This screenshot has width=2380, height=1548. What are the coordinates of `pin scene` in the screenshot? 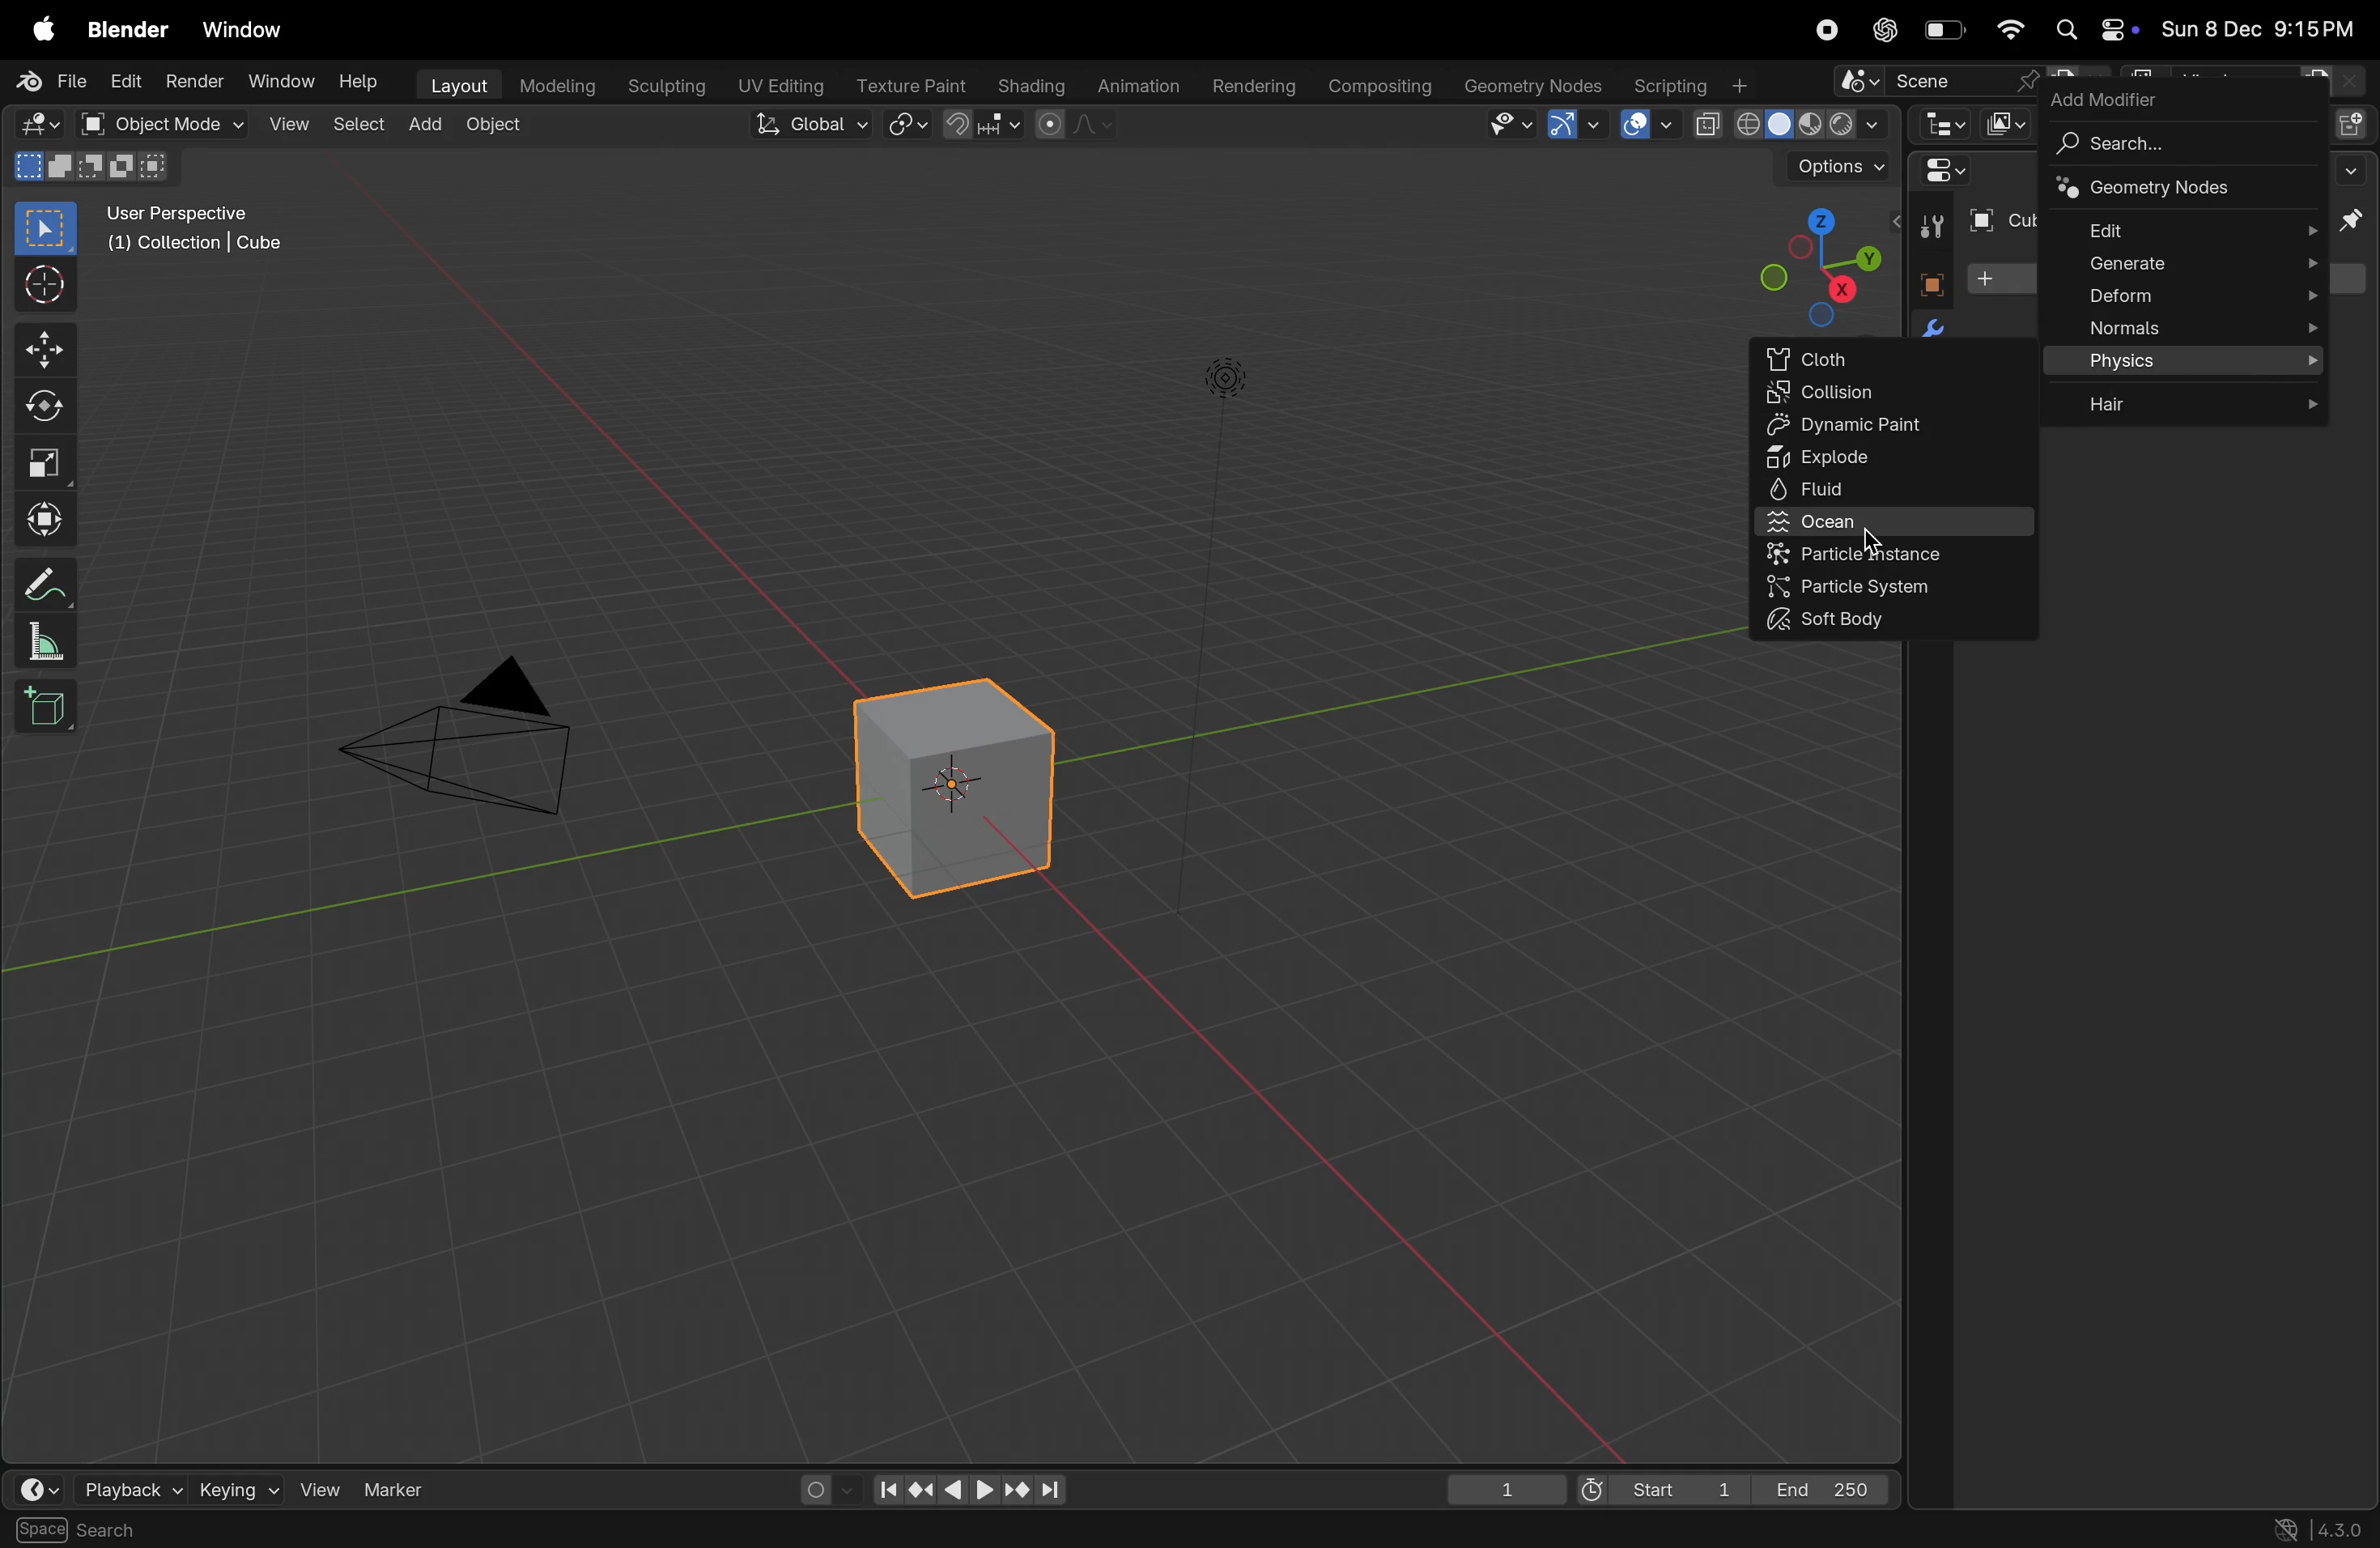 It's located at (1933, 83).